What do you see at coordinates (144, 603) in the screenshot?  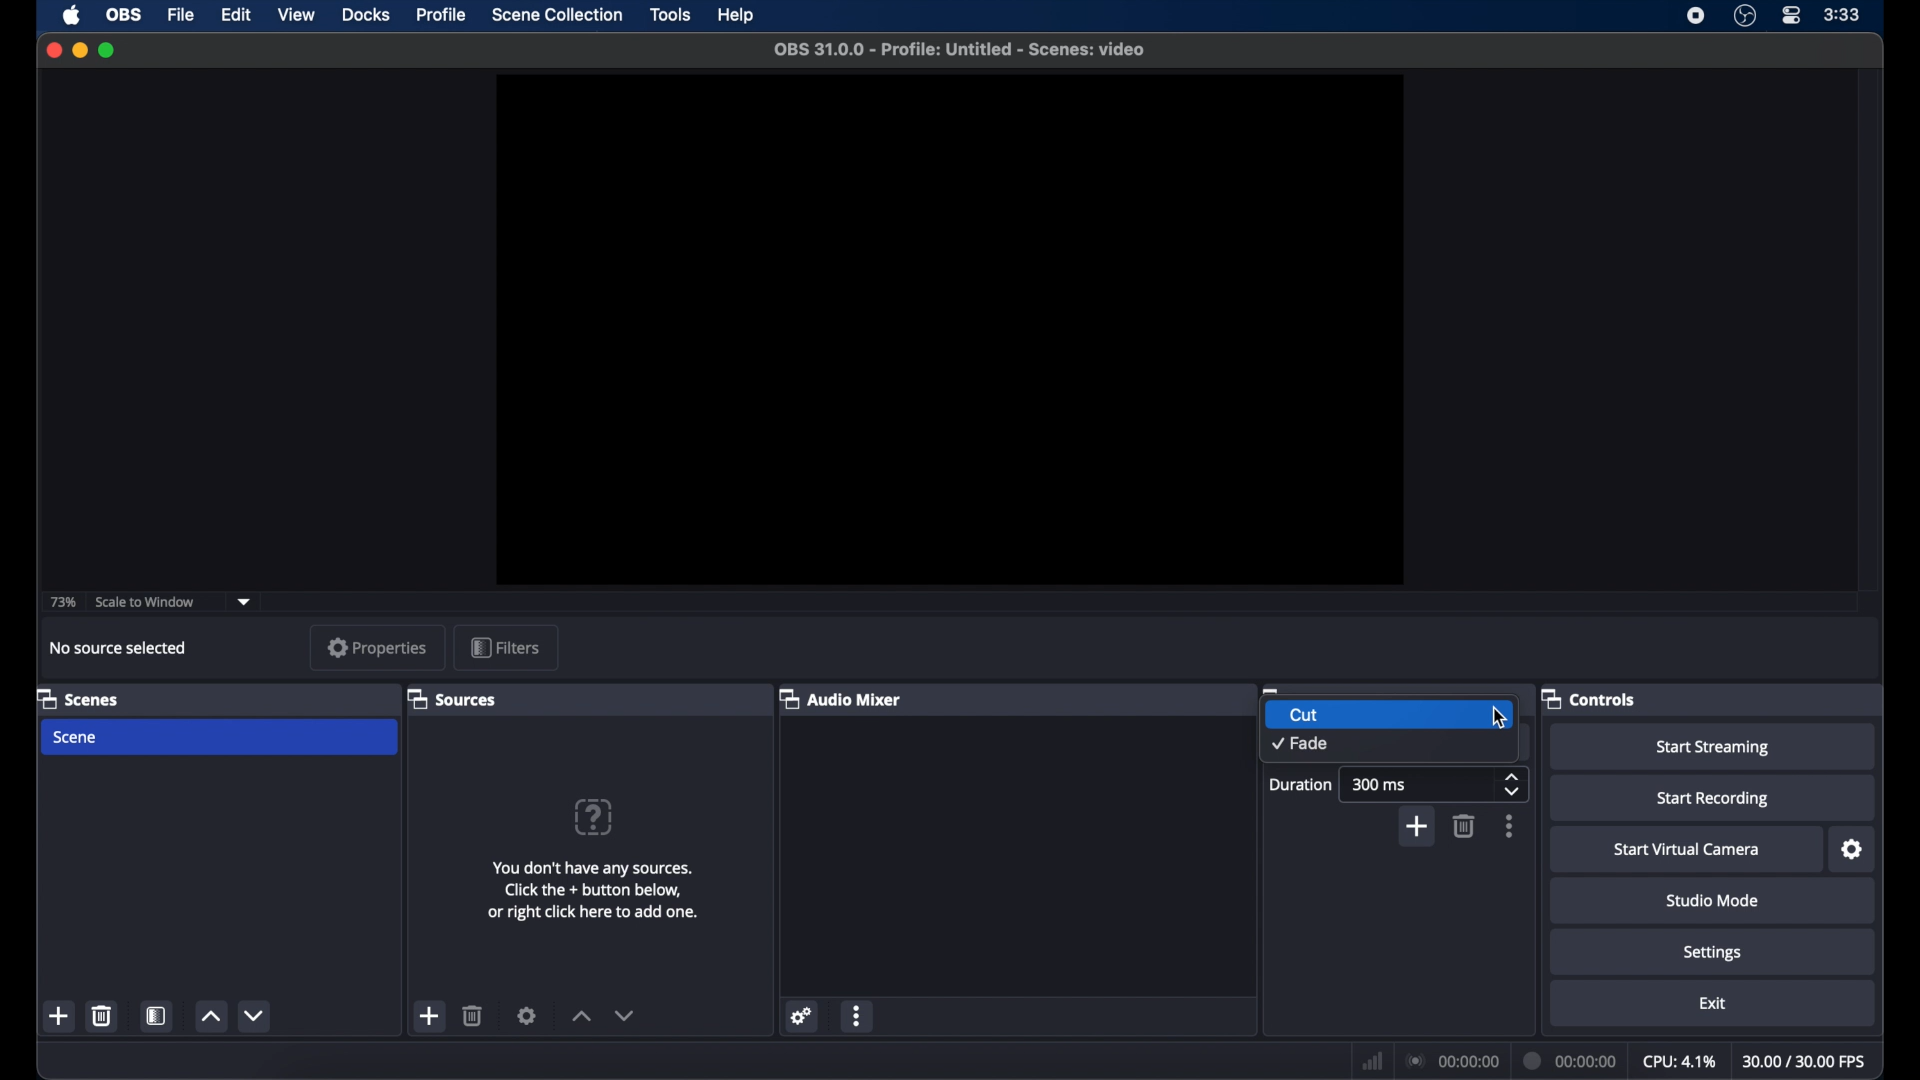 I see `scale to window` at bounding box center [144, 603].